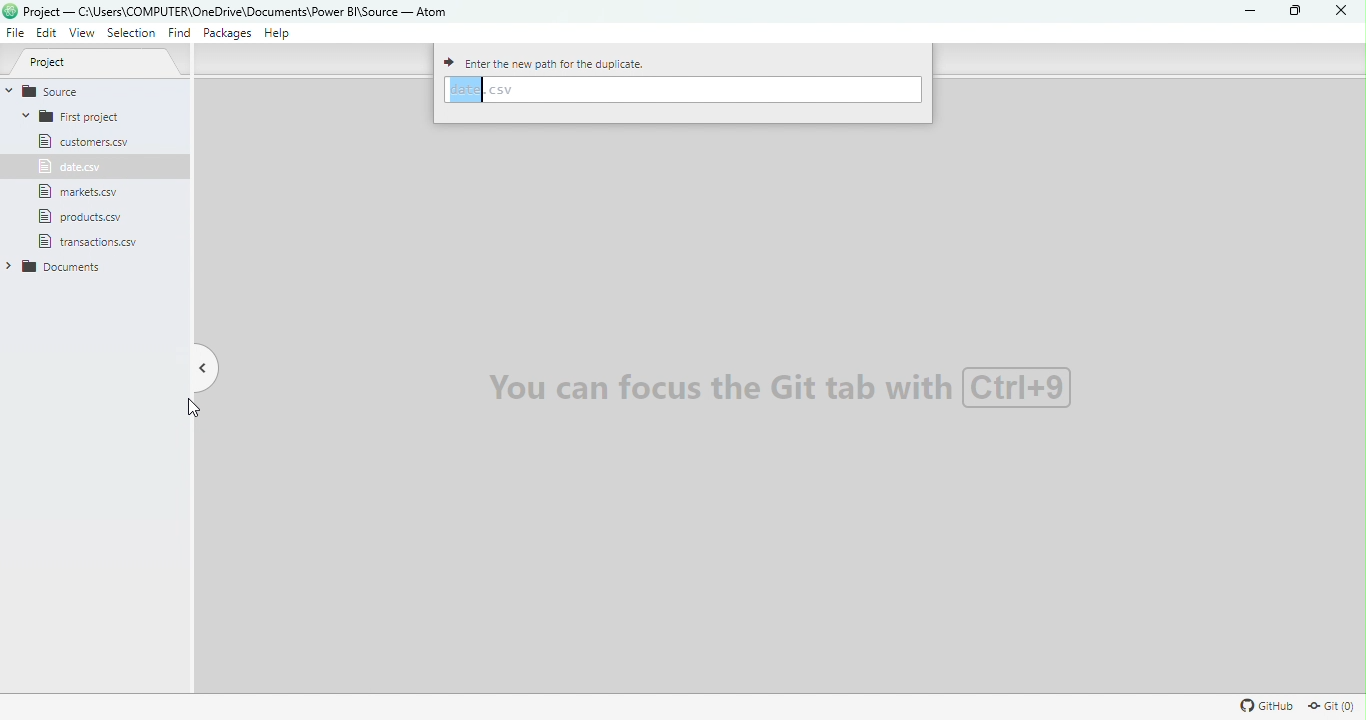 The height and width of the screenshot is (720, 1366). What do you see at coordinates (79, 192) in the screenshot?
I see `File` at bounding box center [79, 192].